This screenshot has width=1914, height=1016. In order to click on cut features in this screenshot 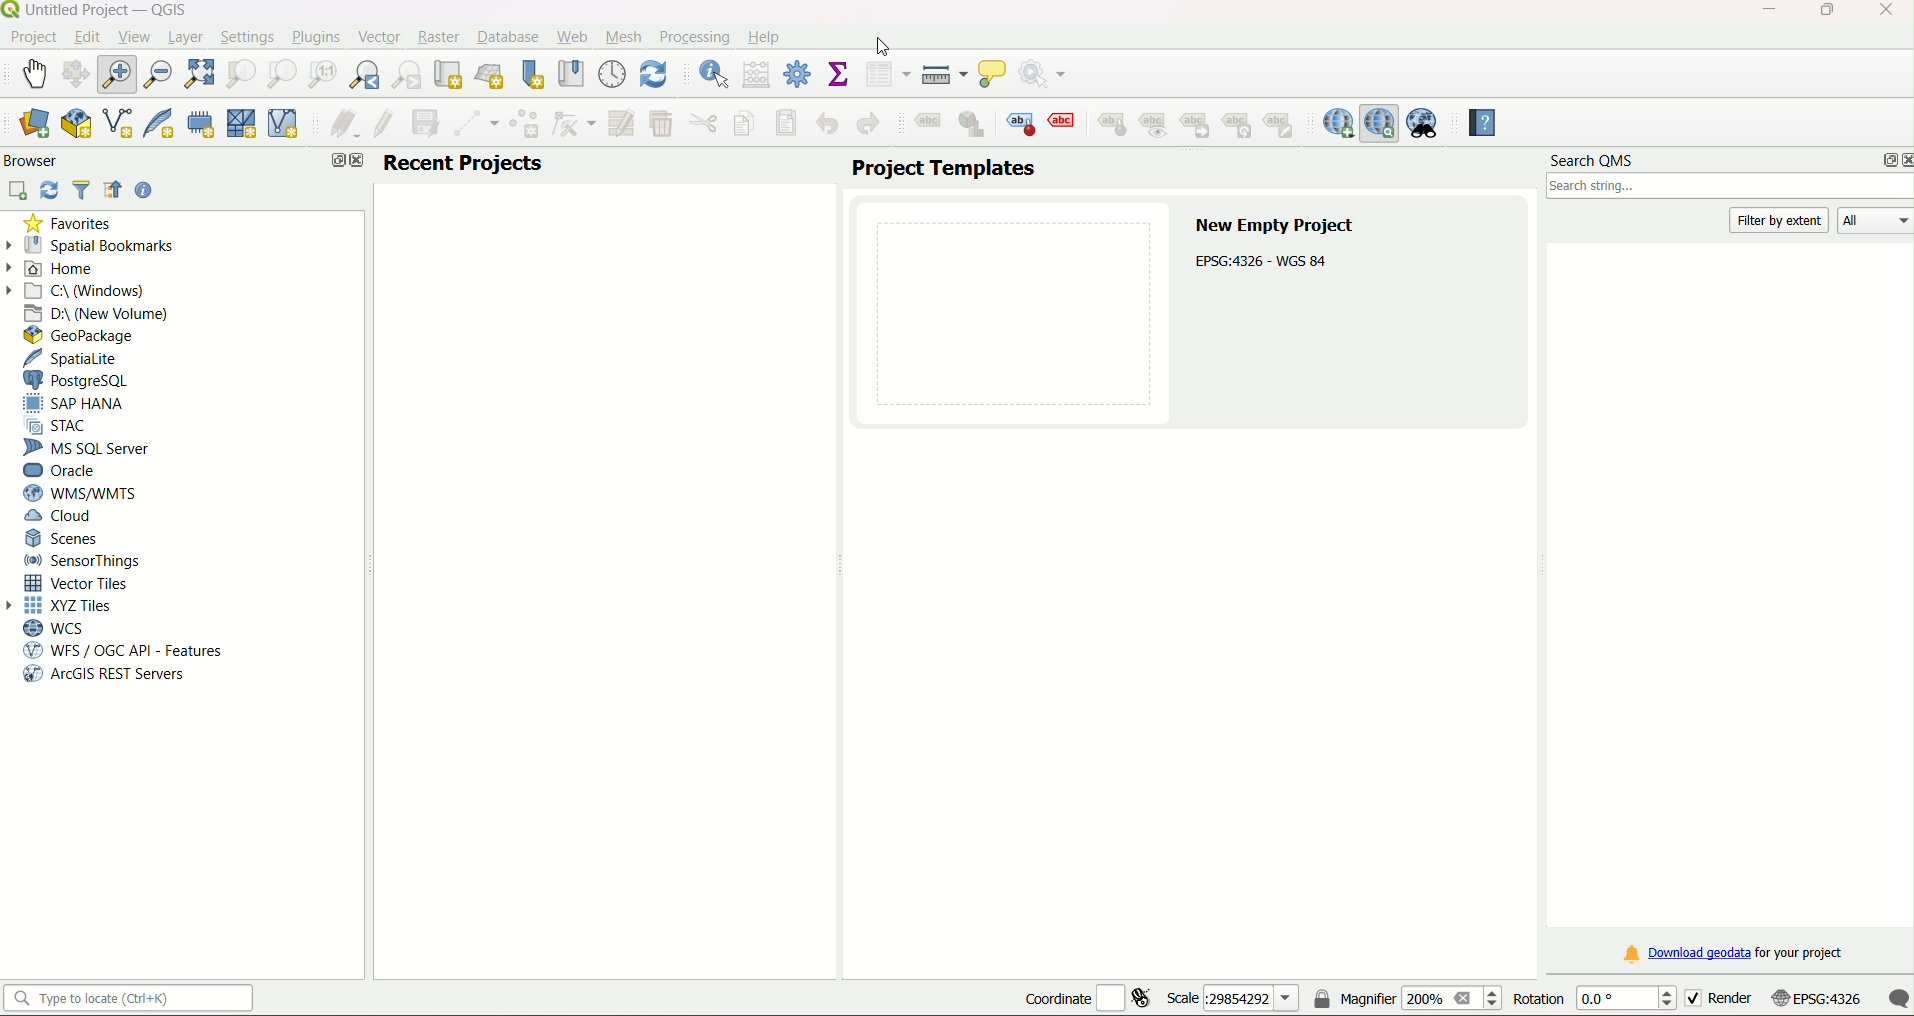, I will do `click(702, 124)`.